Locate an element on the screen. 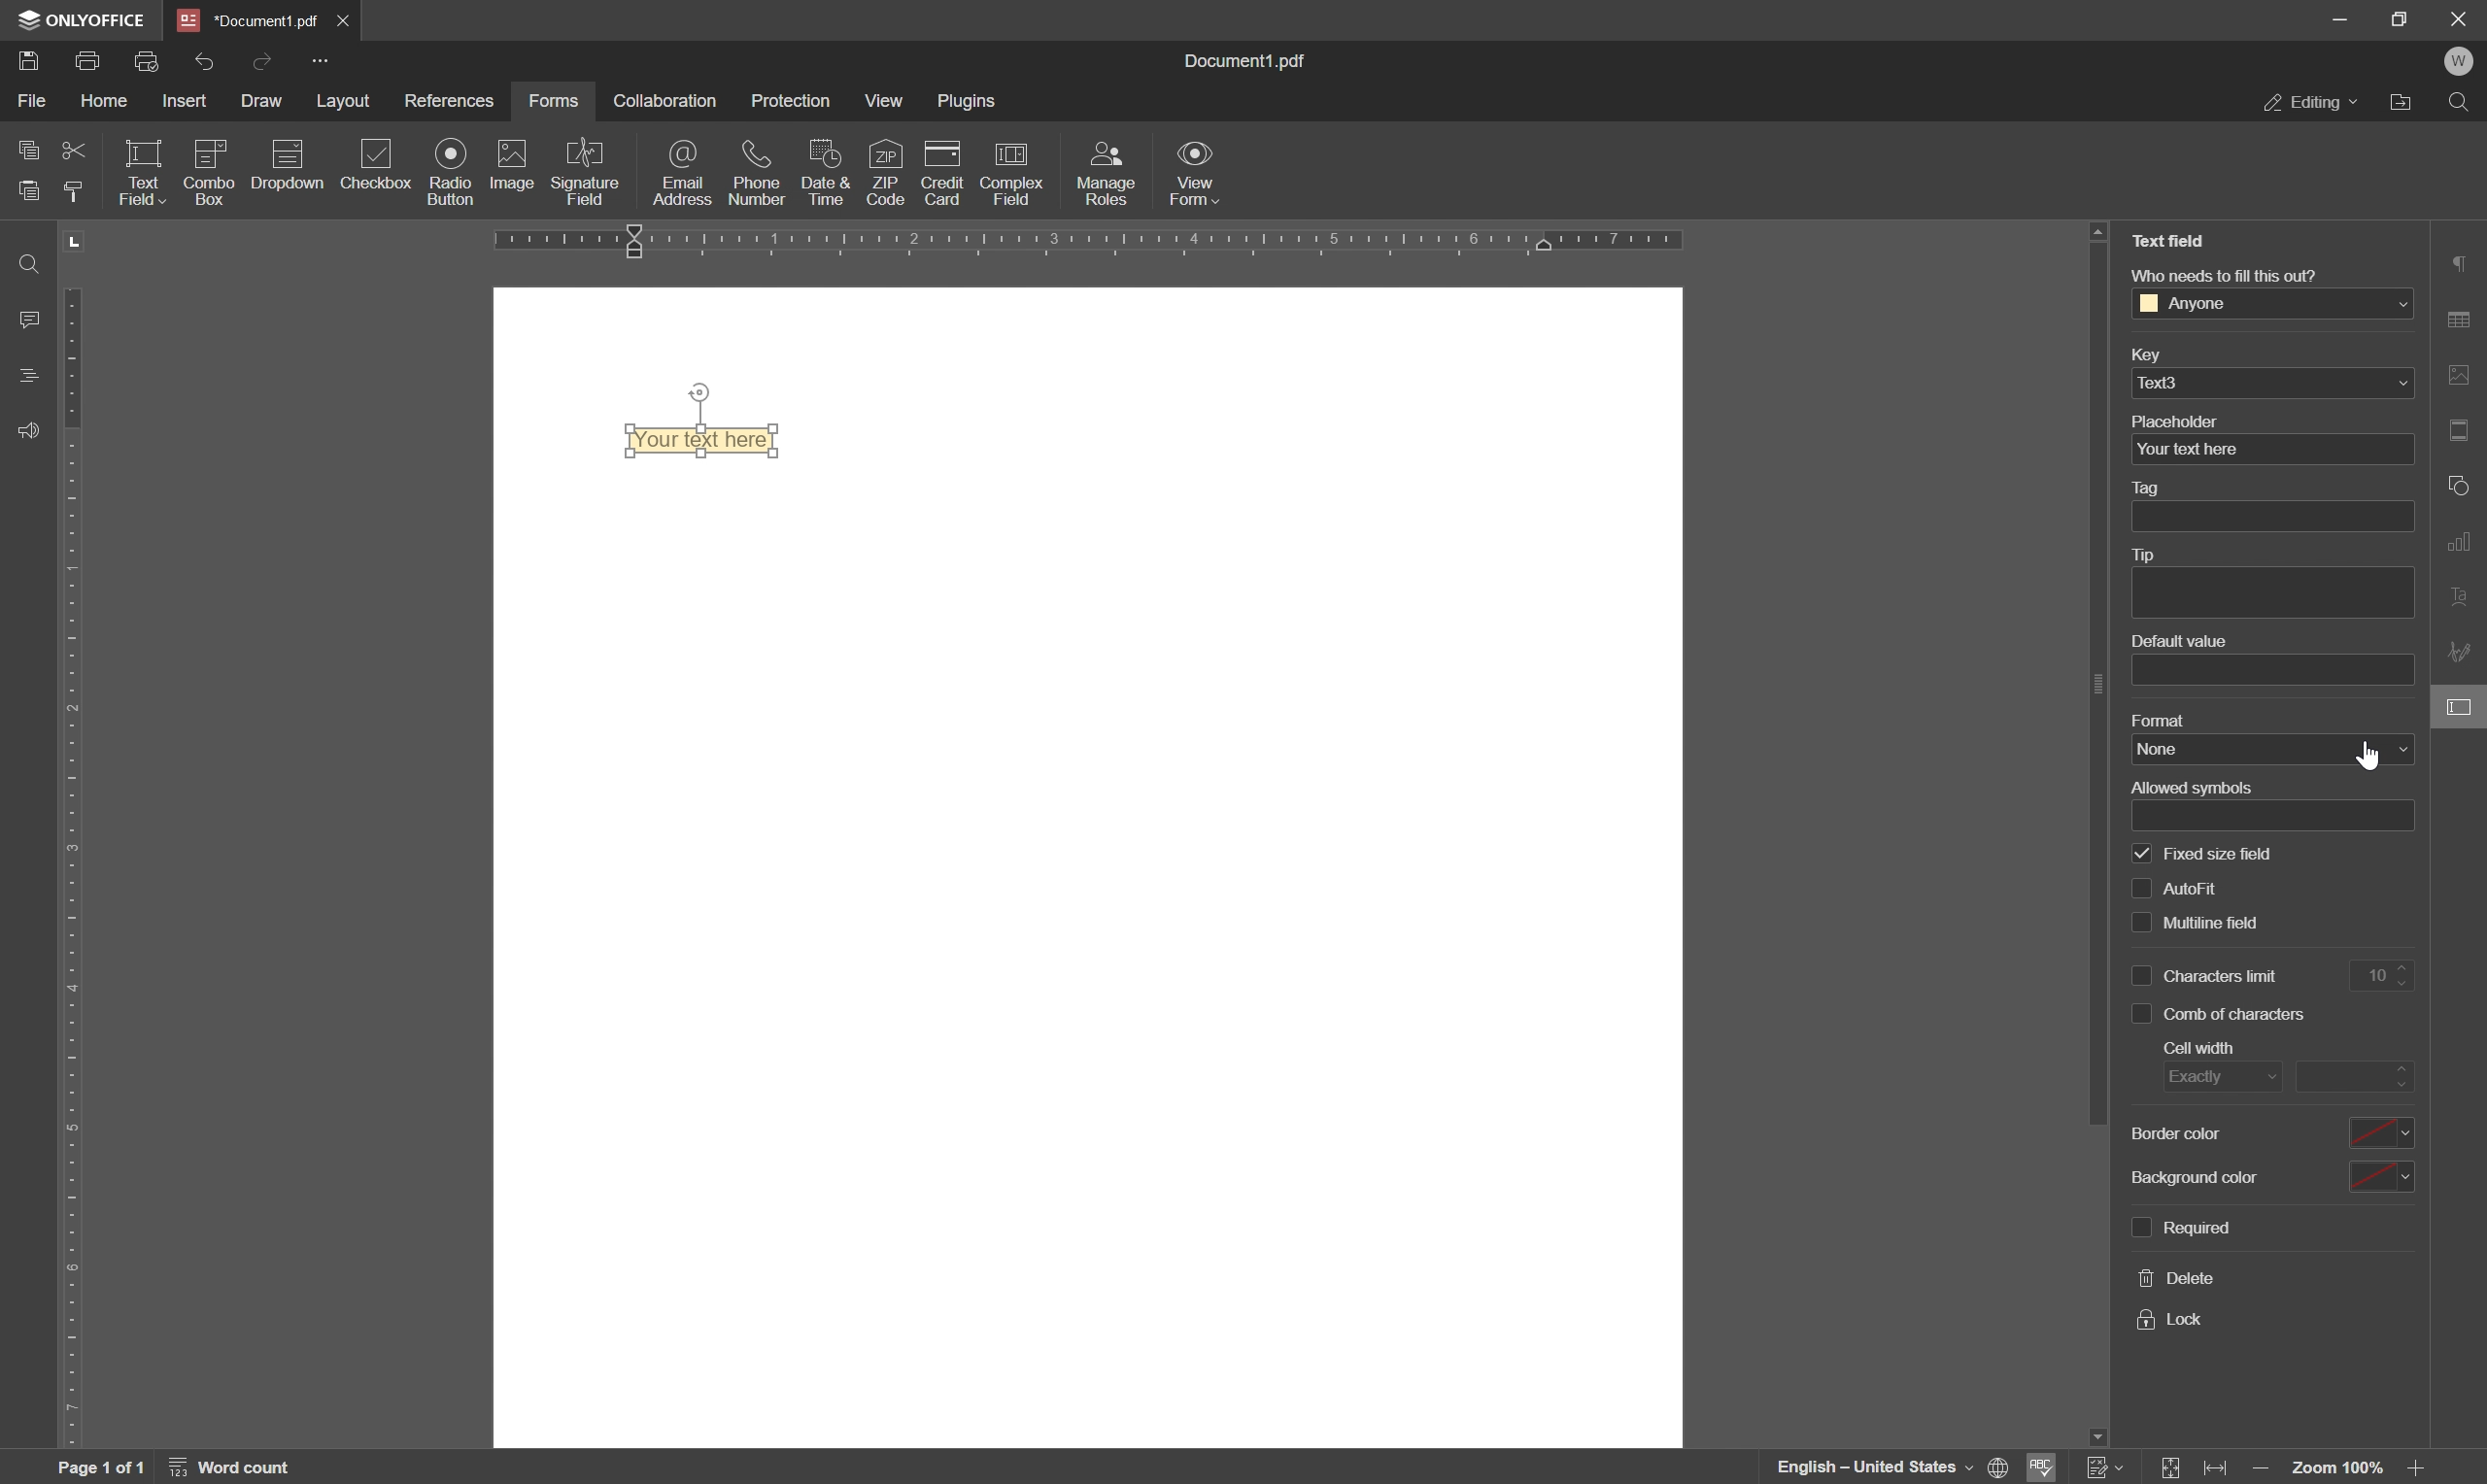 This screenshot has height=1484, width=2487. scroll down is located at coordinates (2094, 1433).